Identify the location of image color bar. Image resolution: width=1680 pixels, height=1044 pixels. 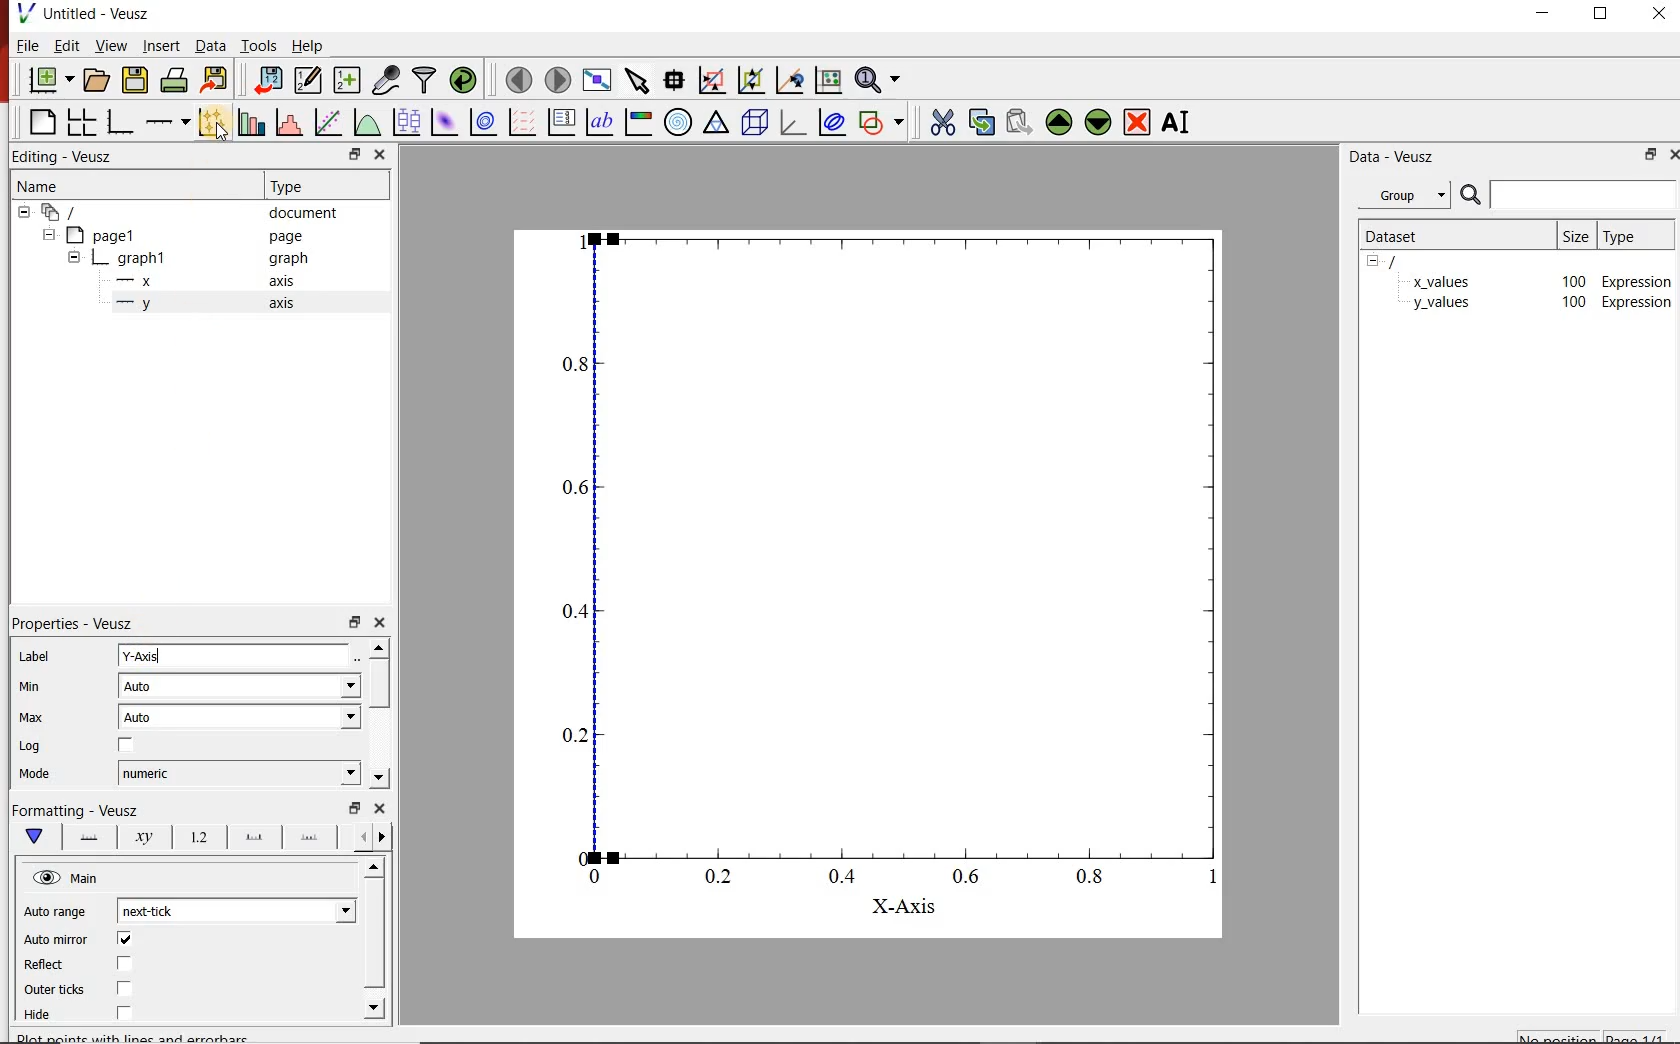
(639, 123).